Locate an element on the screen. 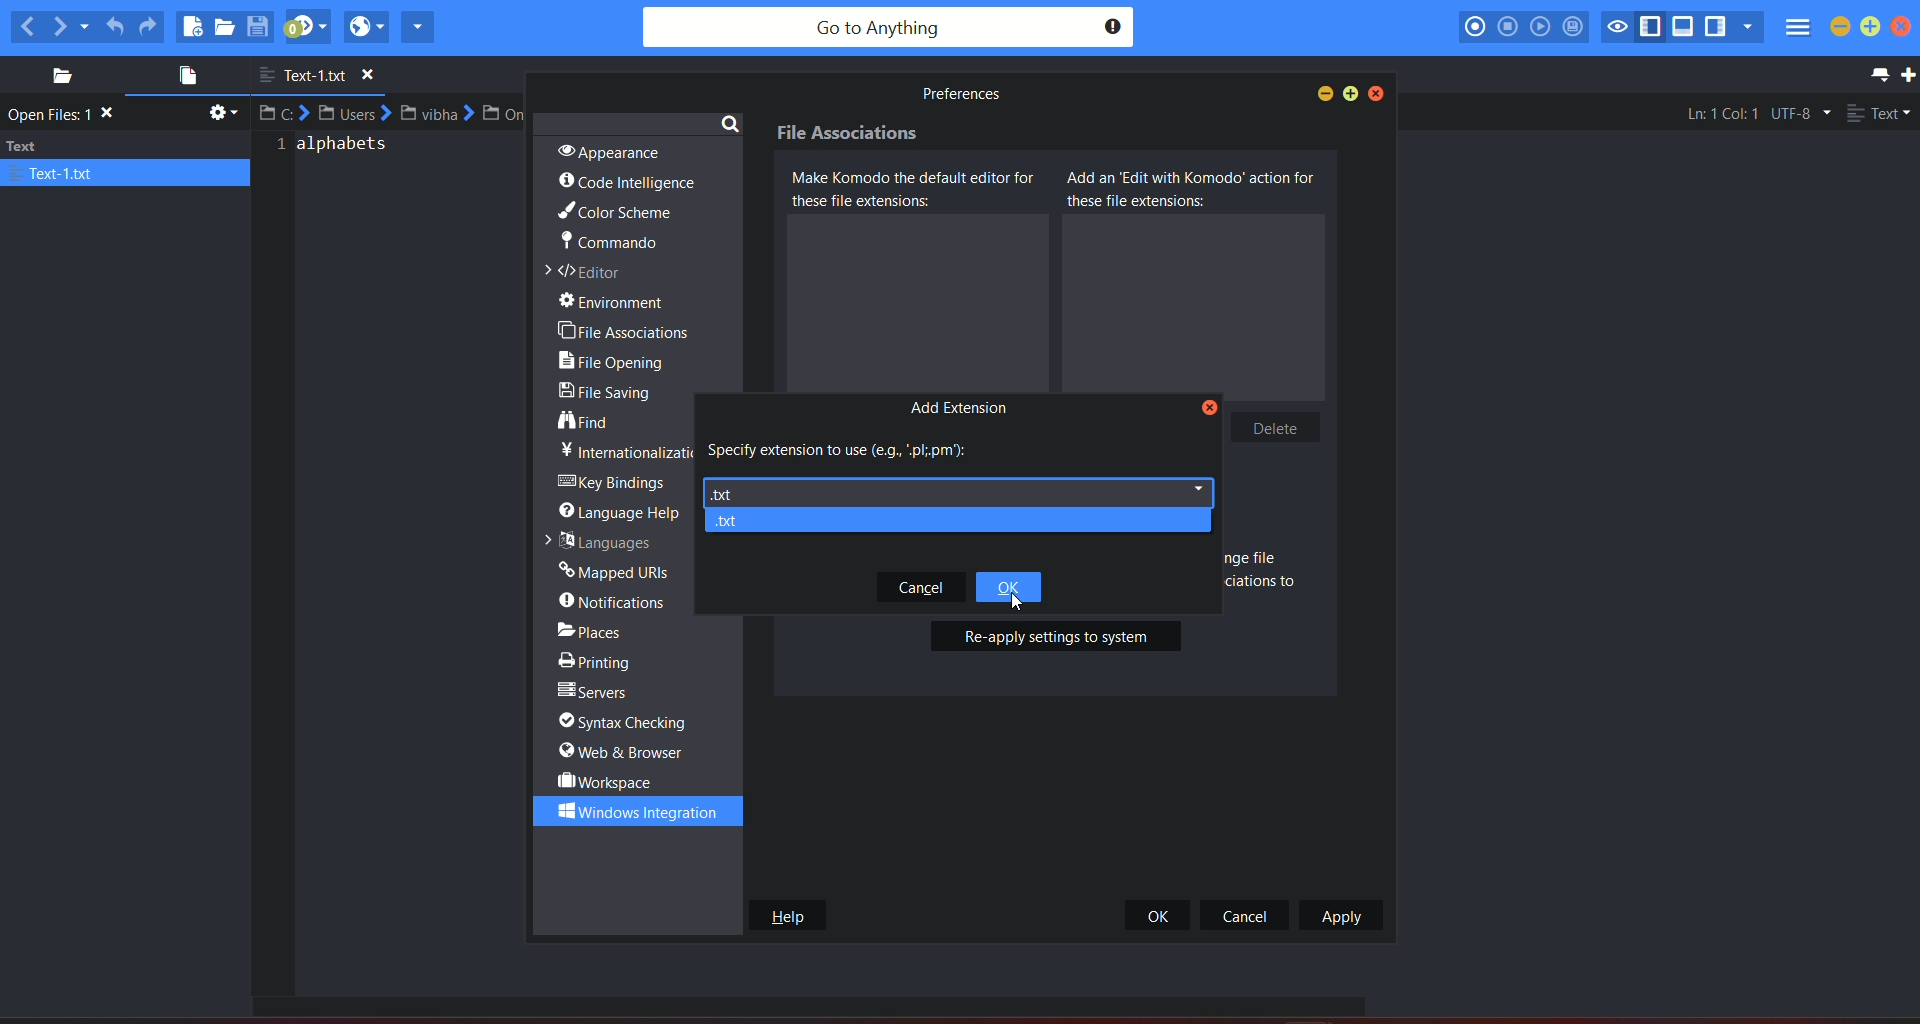  Ln:1 Col:1 is located at coordinates (1716, 113).